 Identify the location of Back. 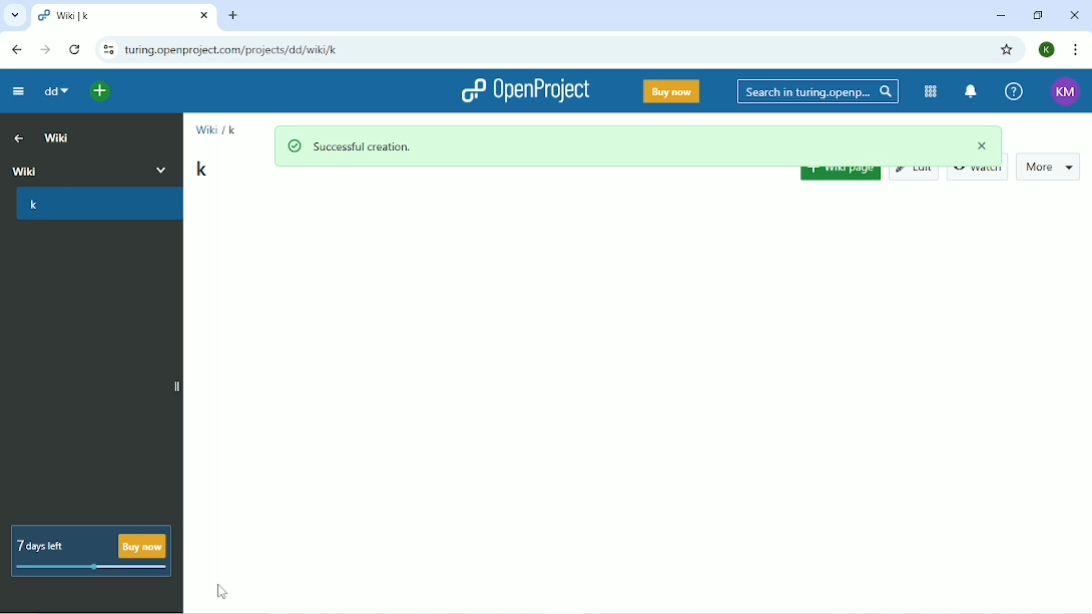
(15, 49).